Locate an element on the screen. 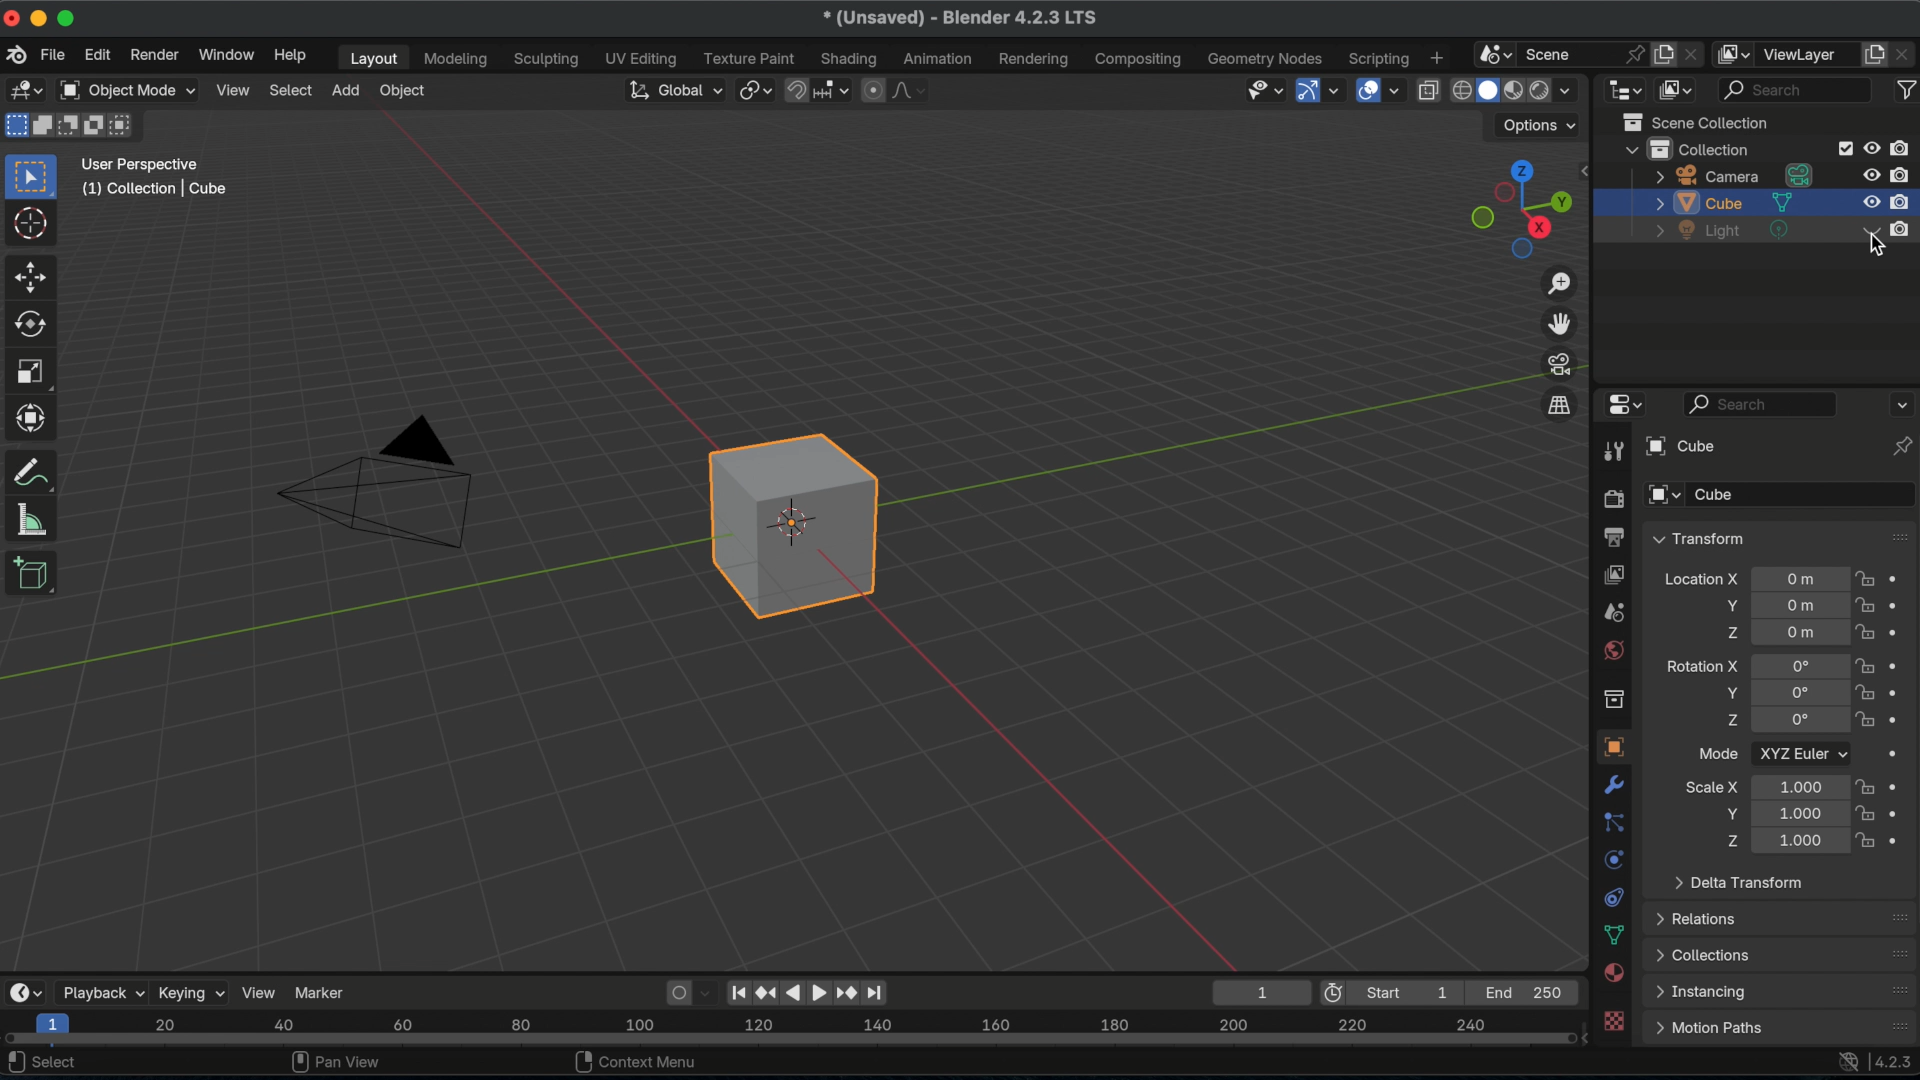 Image resolution: width=1920 pixels, height=1080 pixels. snapping is located at coordinates (817, 88).